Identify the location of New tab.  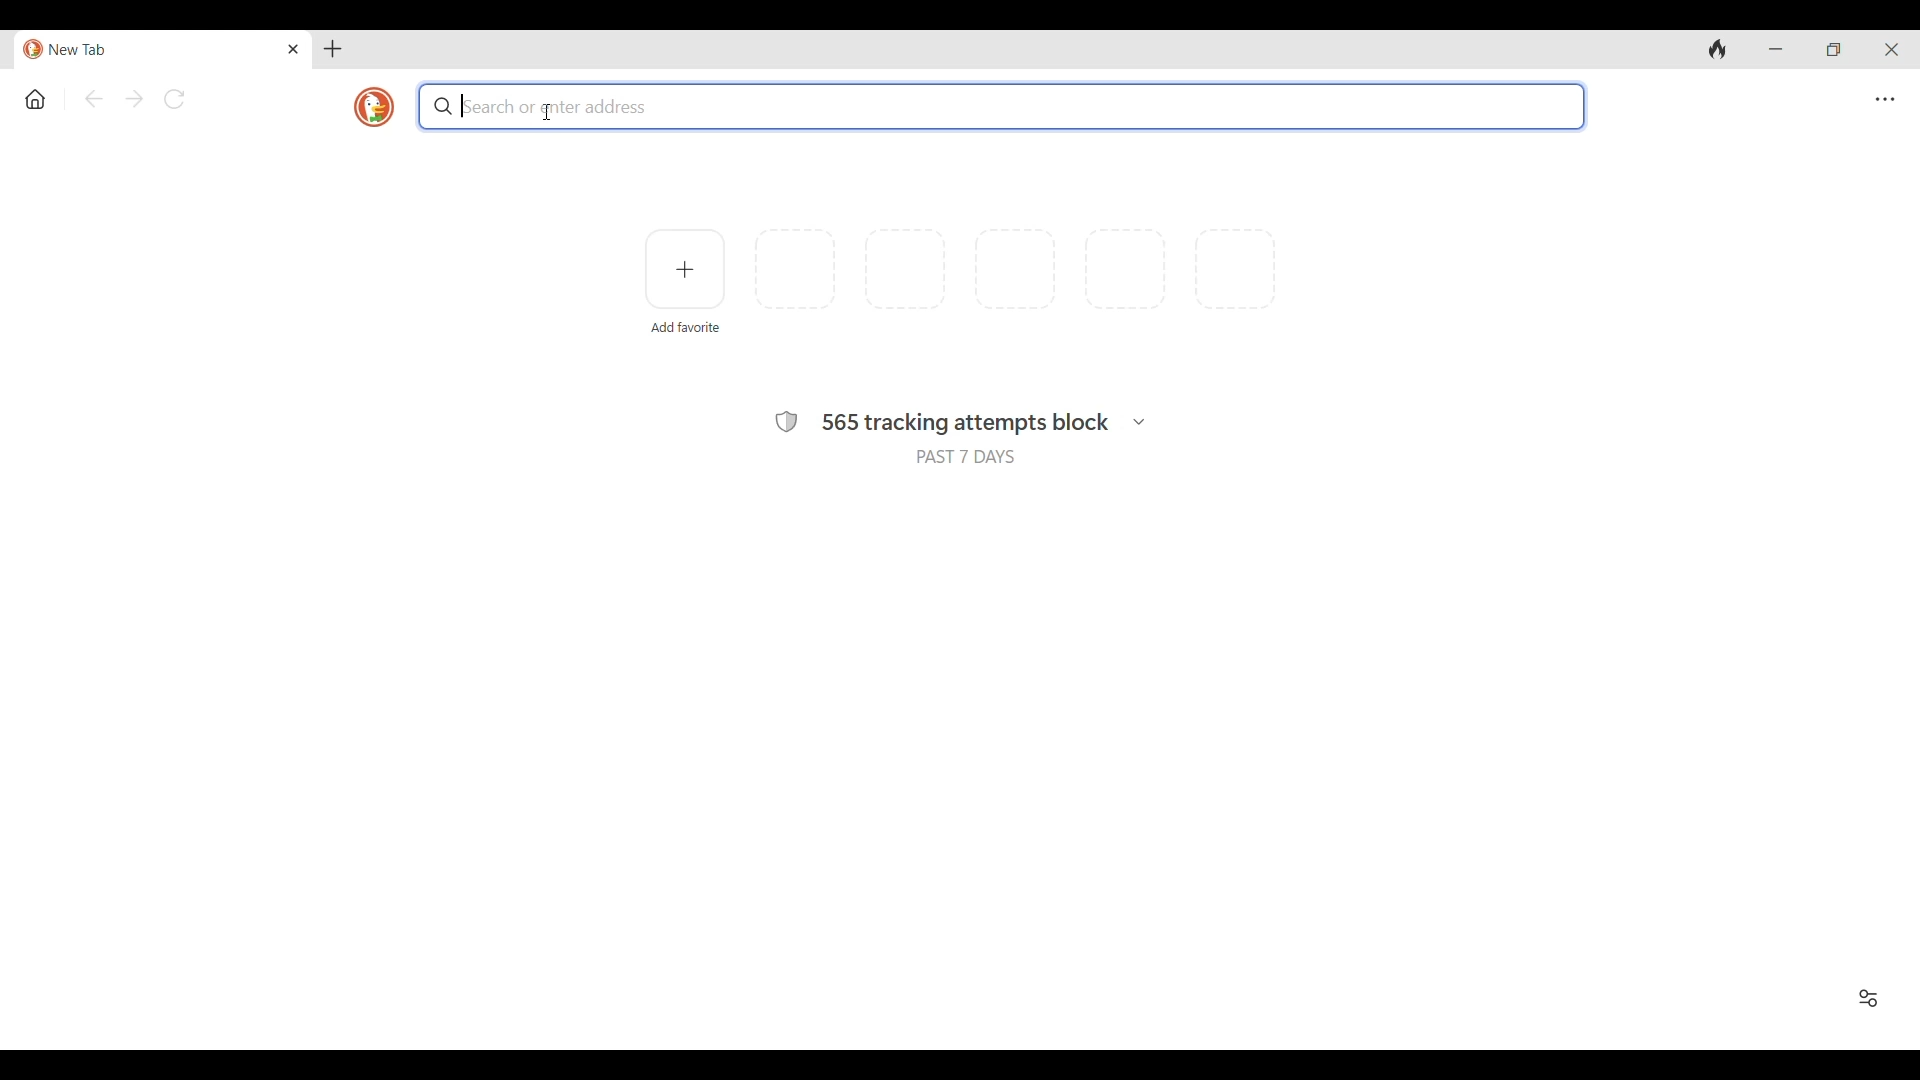
(150, 50).